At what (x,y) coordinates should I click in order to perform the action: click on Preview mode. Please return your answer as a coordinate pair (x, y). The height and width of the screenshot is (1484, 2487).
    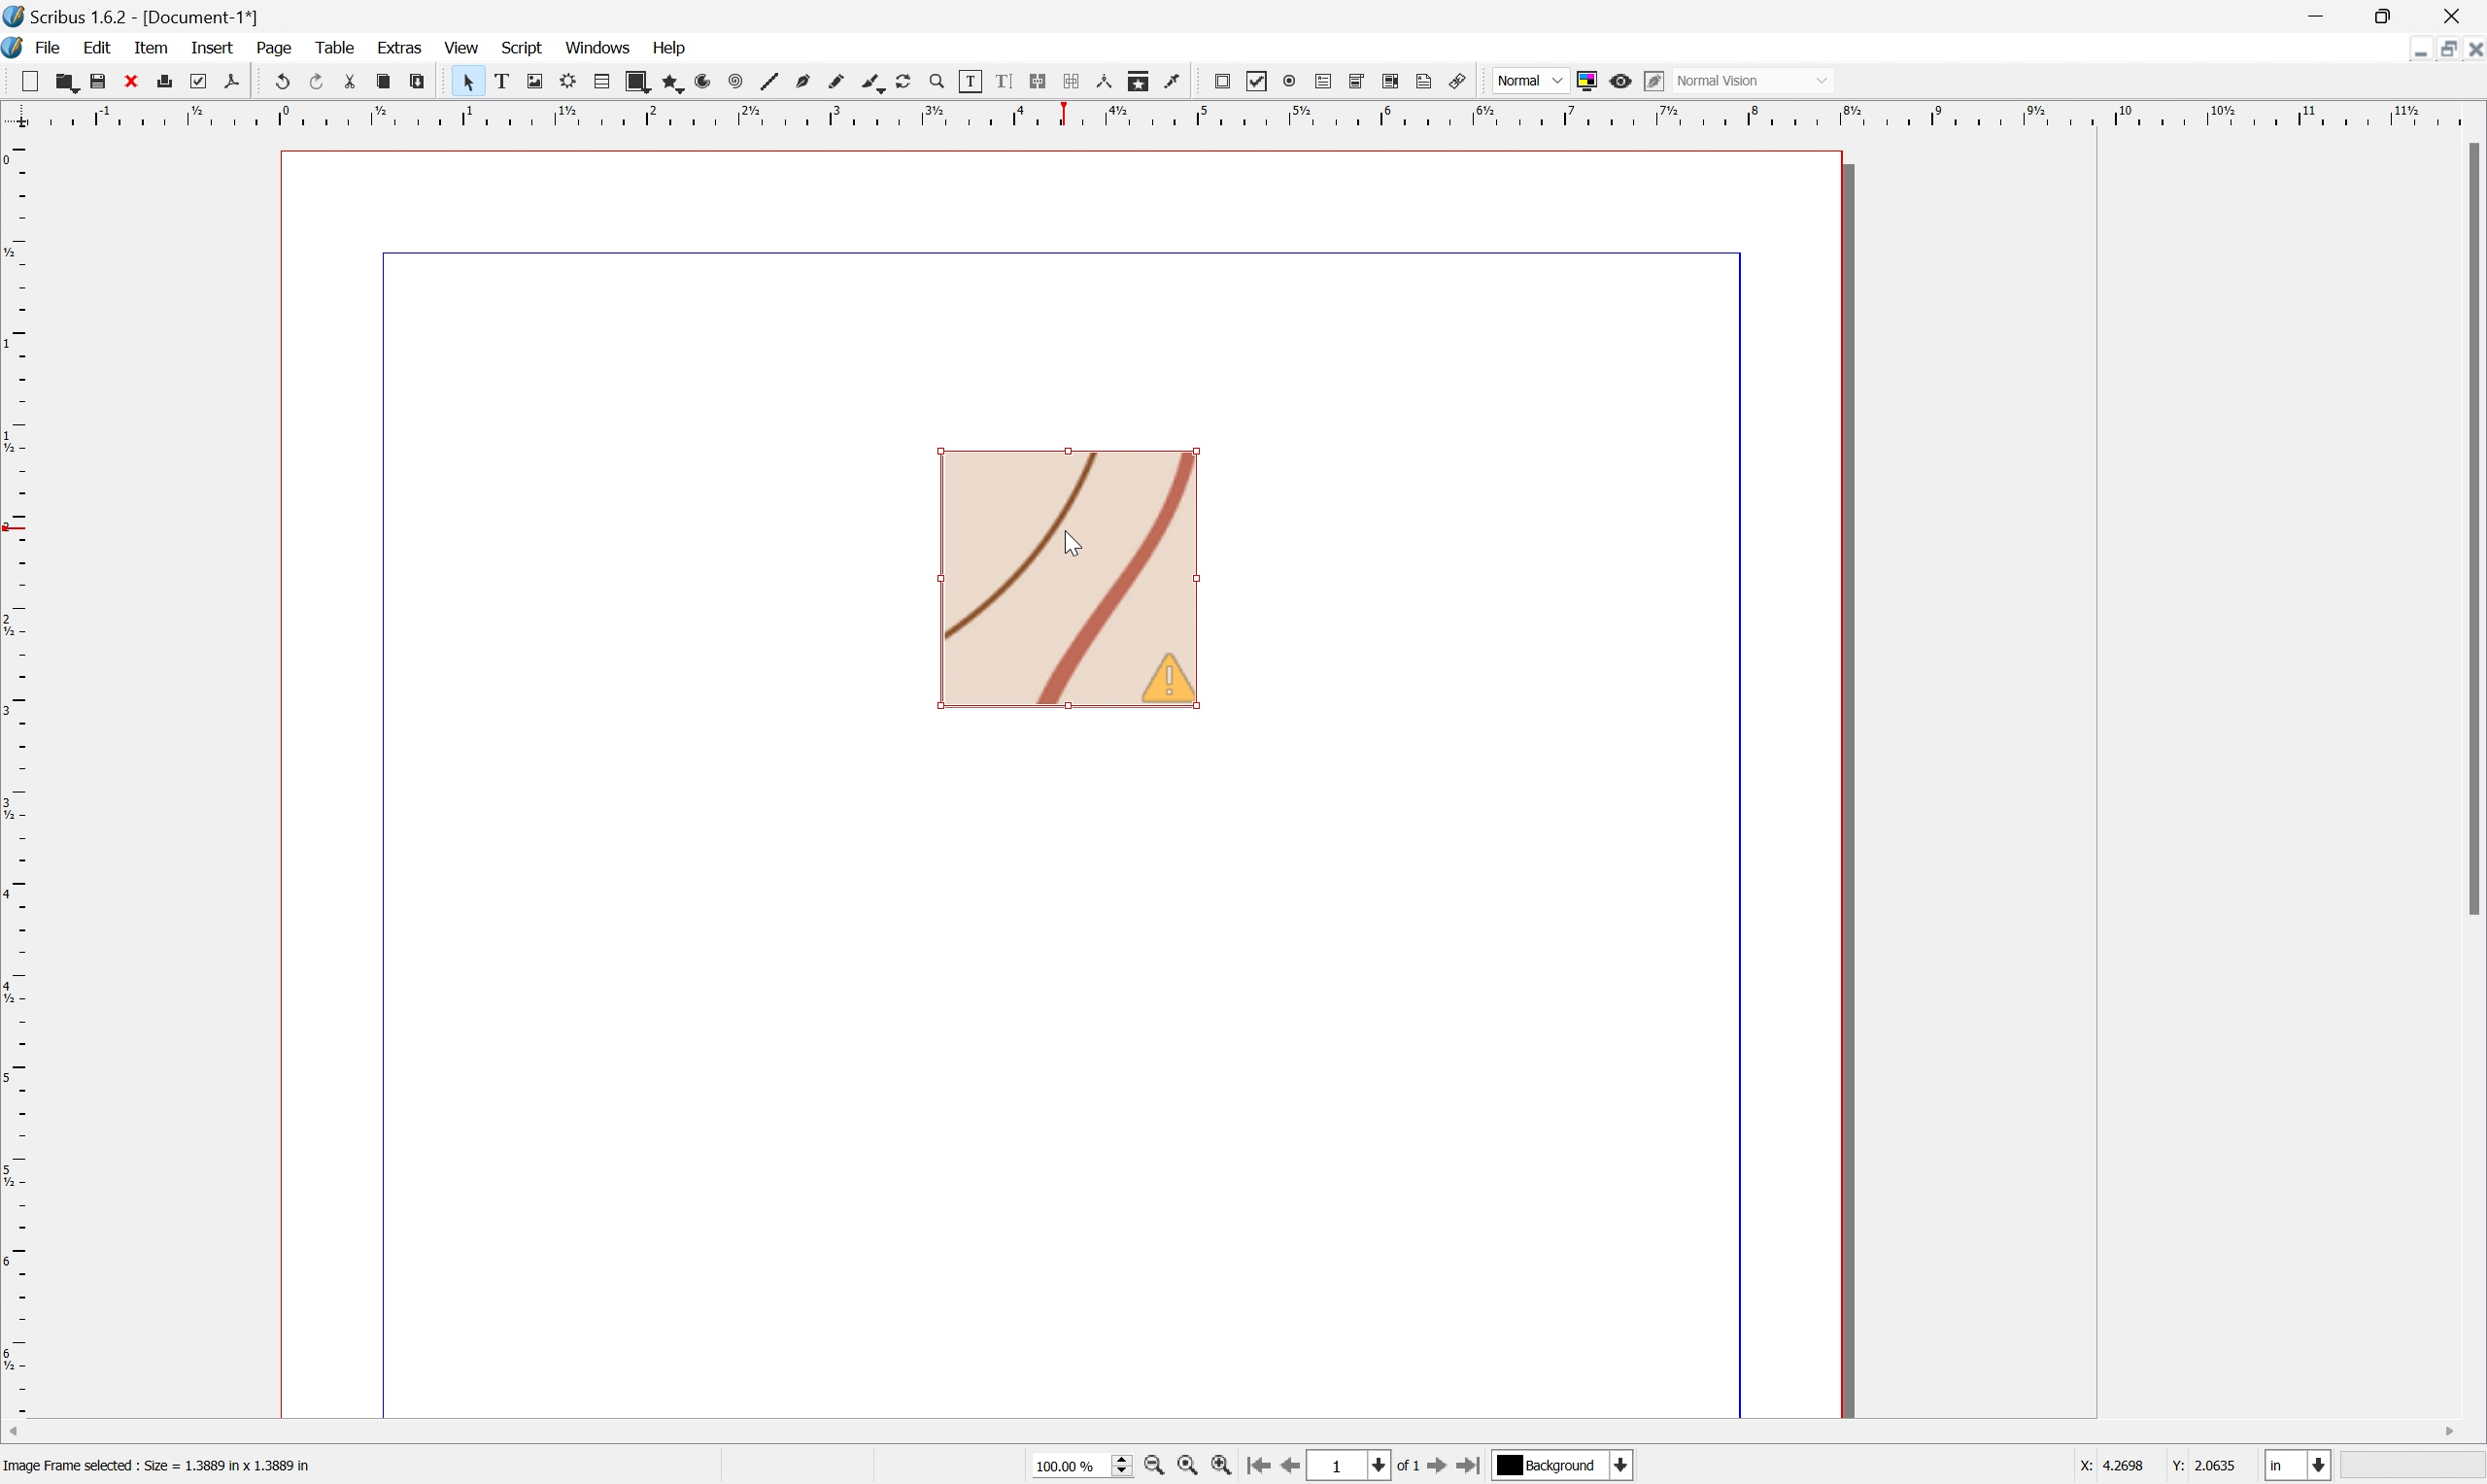
    Looking at the image, I should click on (1625, 84).